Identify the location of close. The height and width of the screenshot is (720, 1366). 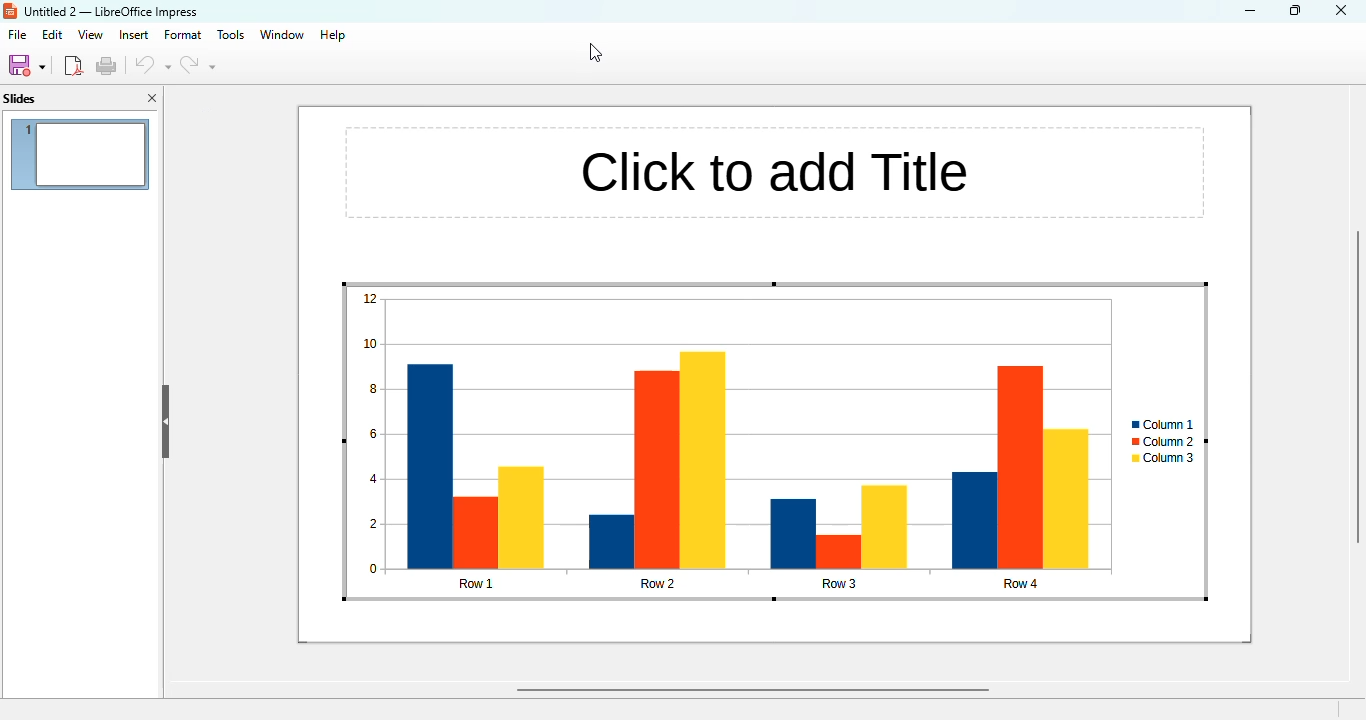
(1342, 10).